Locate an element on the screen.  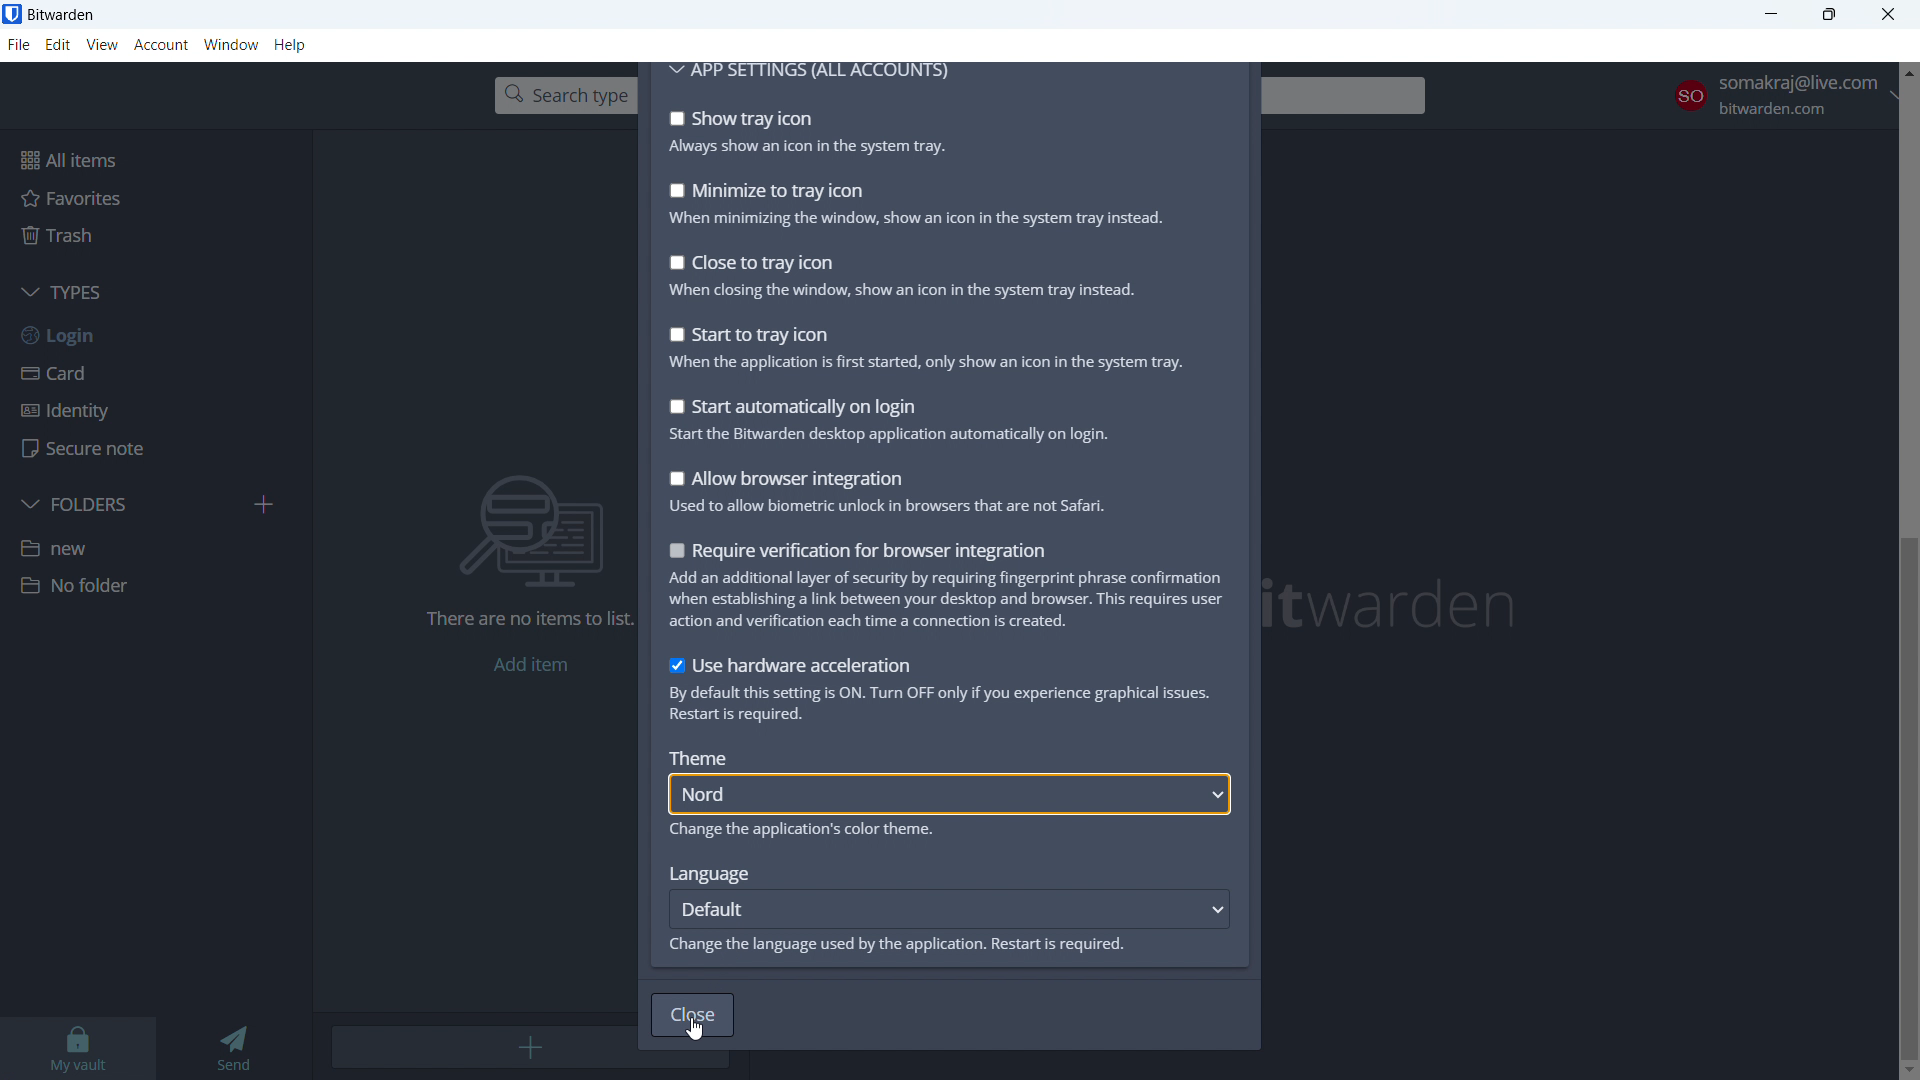
show tray icon is located at coordinates (939, 131).